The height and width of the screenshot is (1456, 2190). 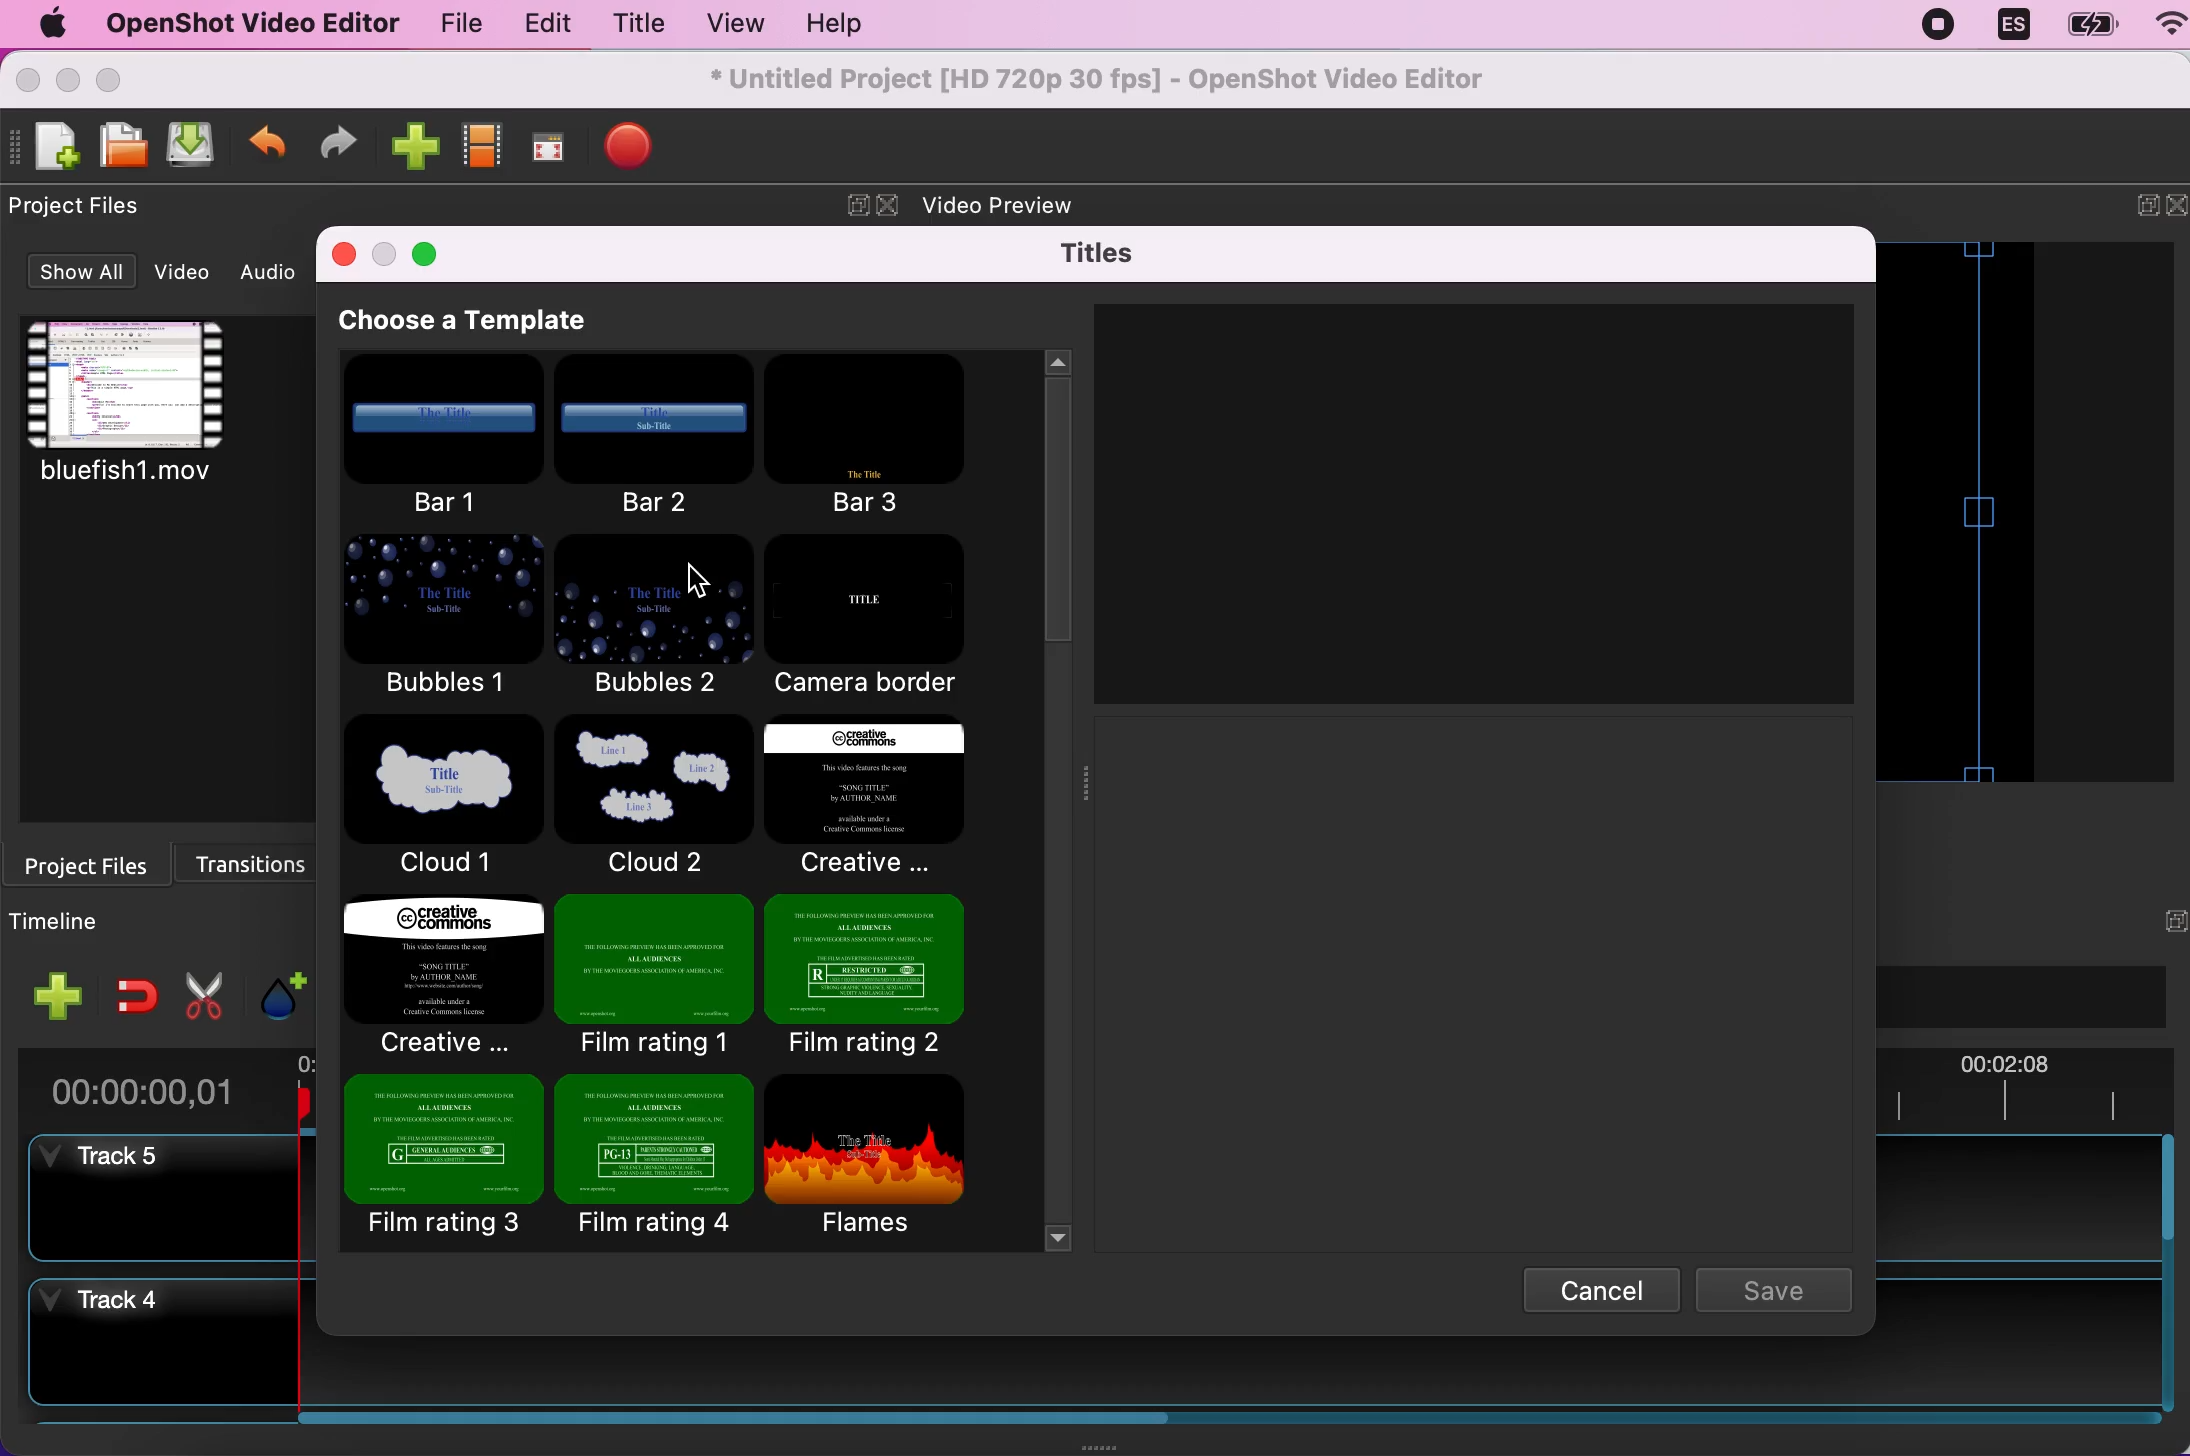 What do you see at coordinates (188, 272) in the screenshot?
I see `video` at bounding box center [188, 272].